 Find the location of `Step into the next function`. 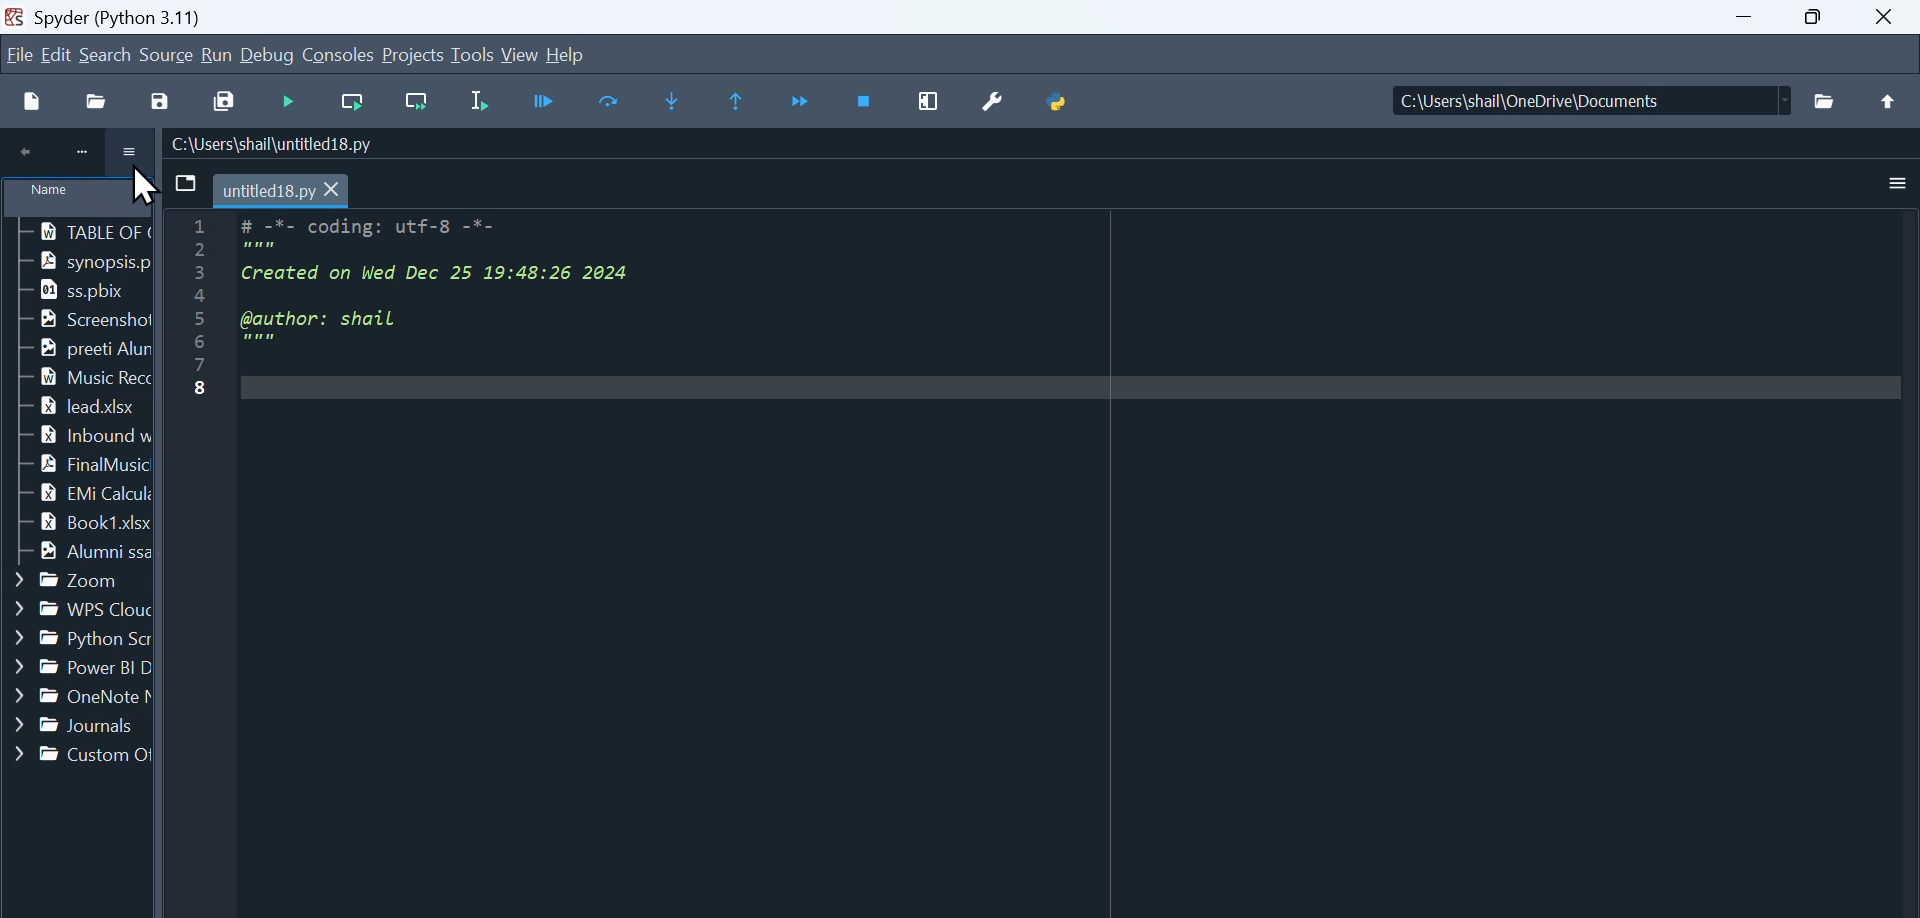

Step into the next function is located at coordinates (676, 102).